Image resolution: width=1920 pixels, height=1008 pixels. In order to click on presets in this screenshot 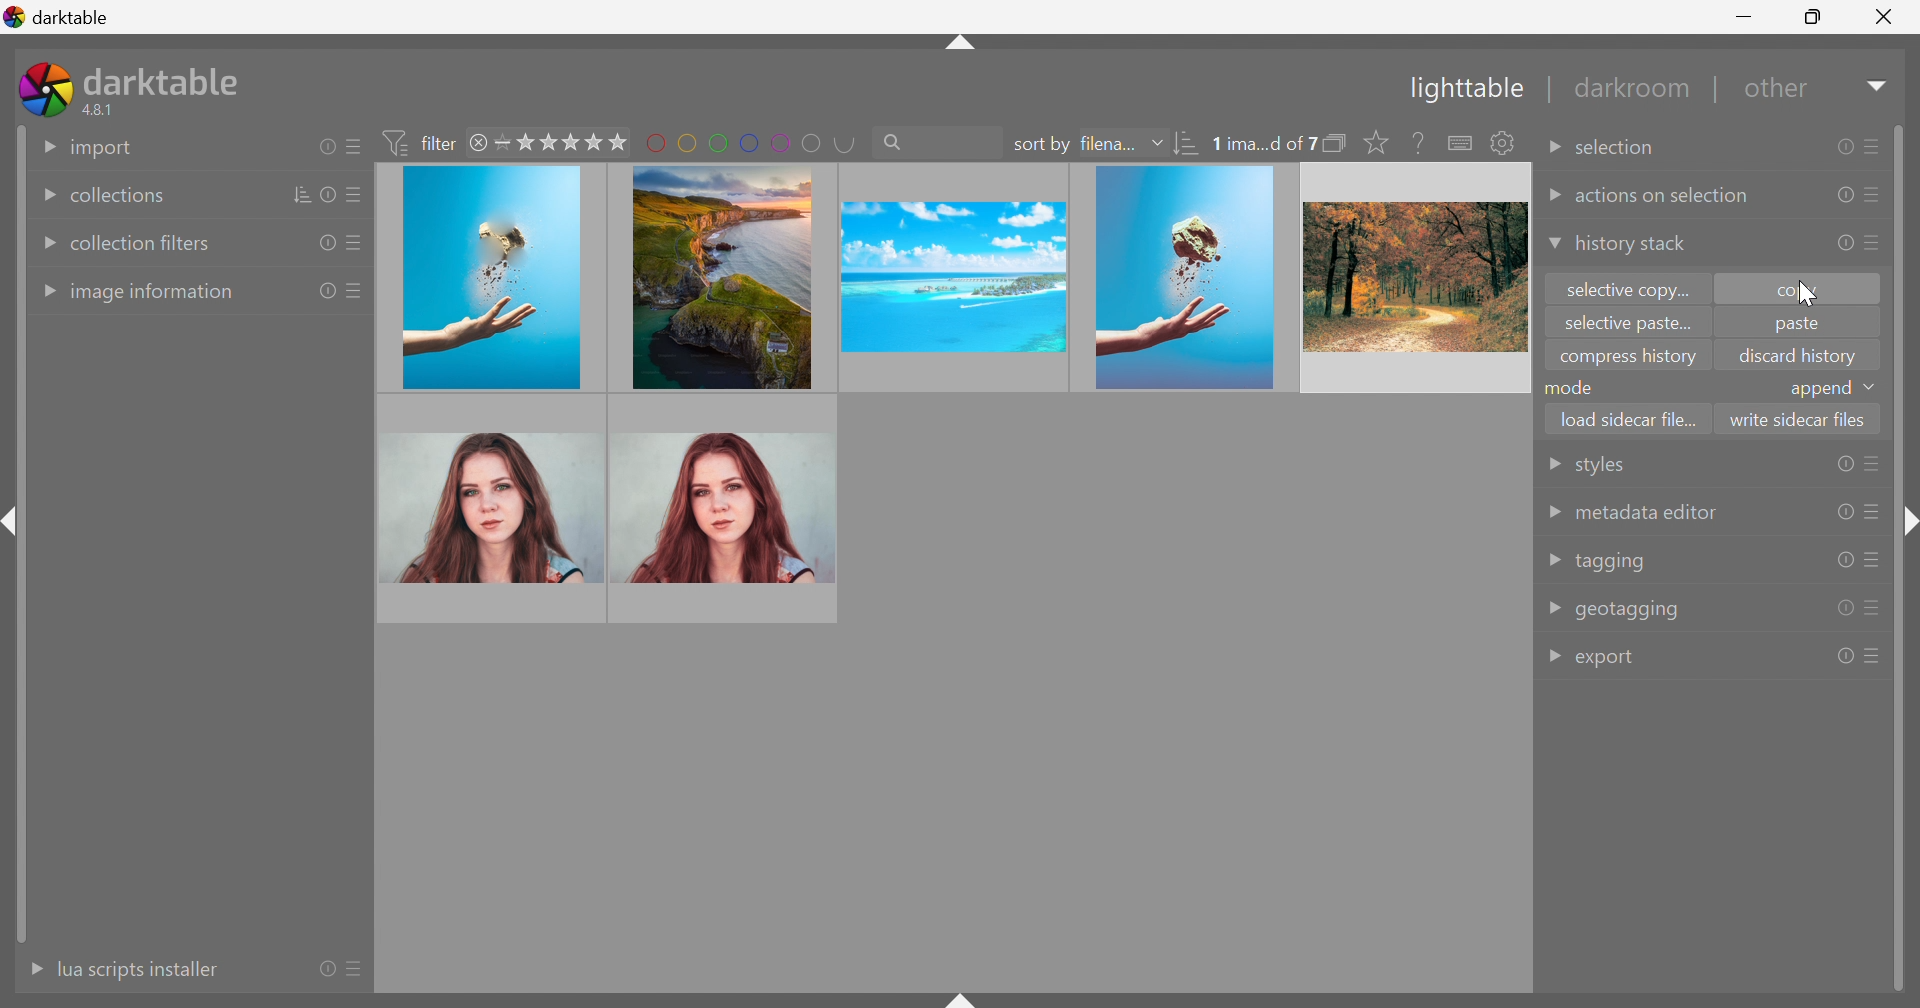, I will do `click(1874, 560)`.